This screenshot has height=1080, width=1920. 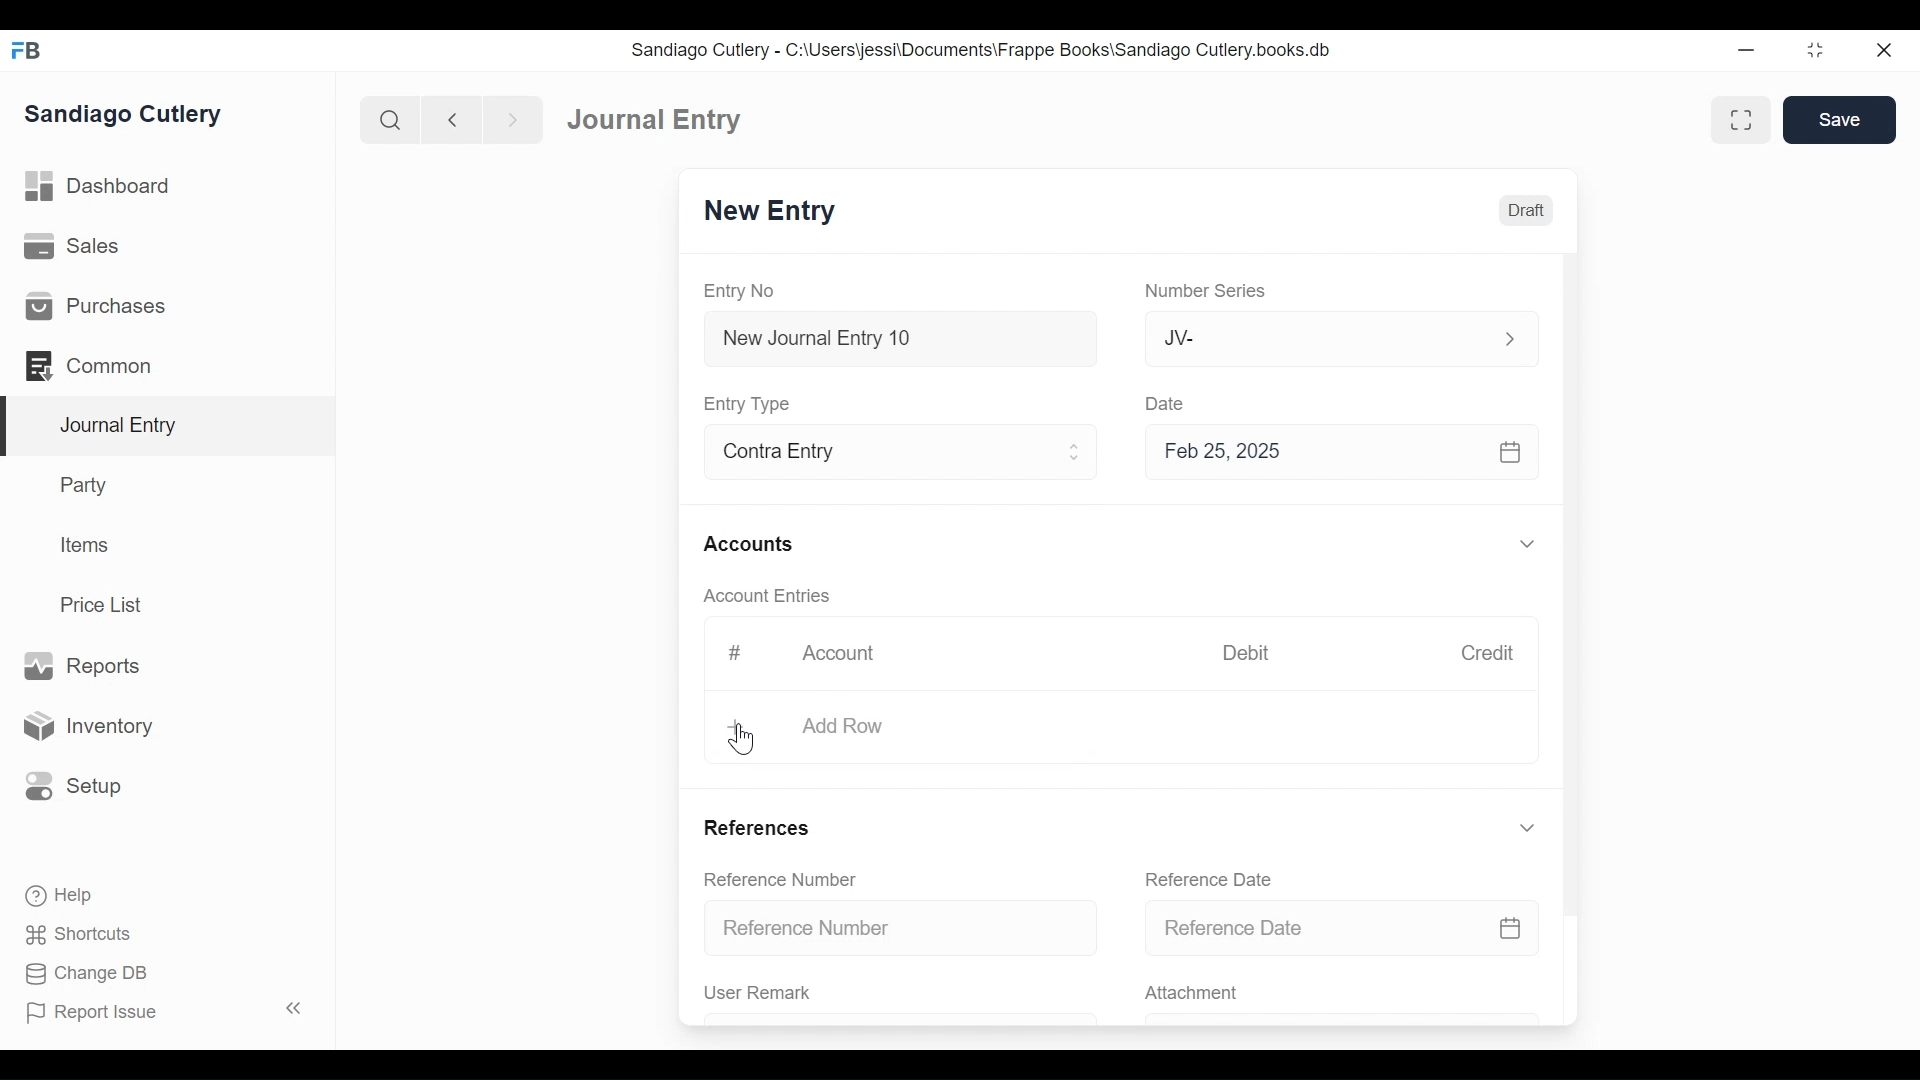 What do you see at coordinates (752, 544) in the screenshot?
I see `Accounts` at bounding box center [752, 544].